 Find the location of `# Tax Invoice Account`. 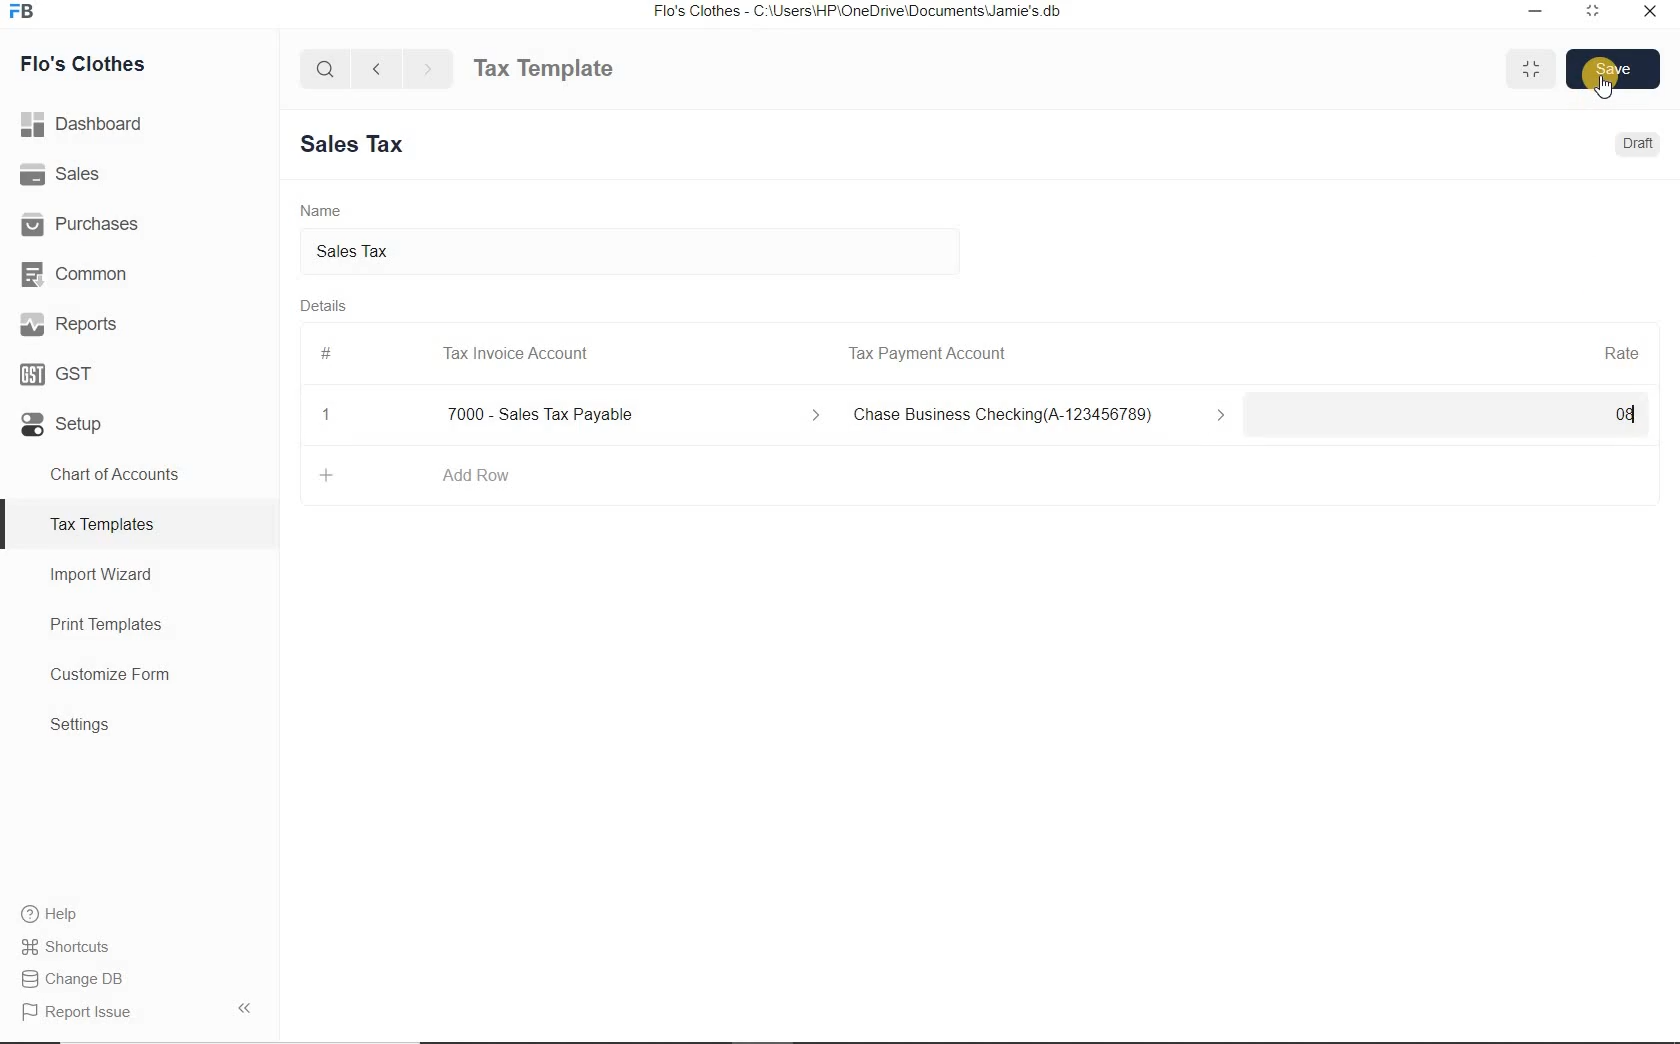

# Tax Invoice Account is located at coordinates (457, 355).